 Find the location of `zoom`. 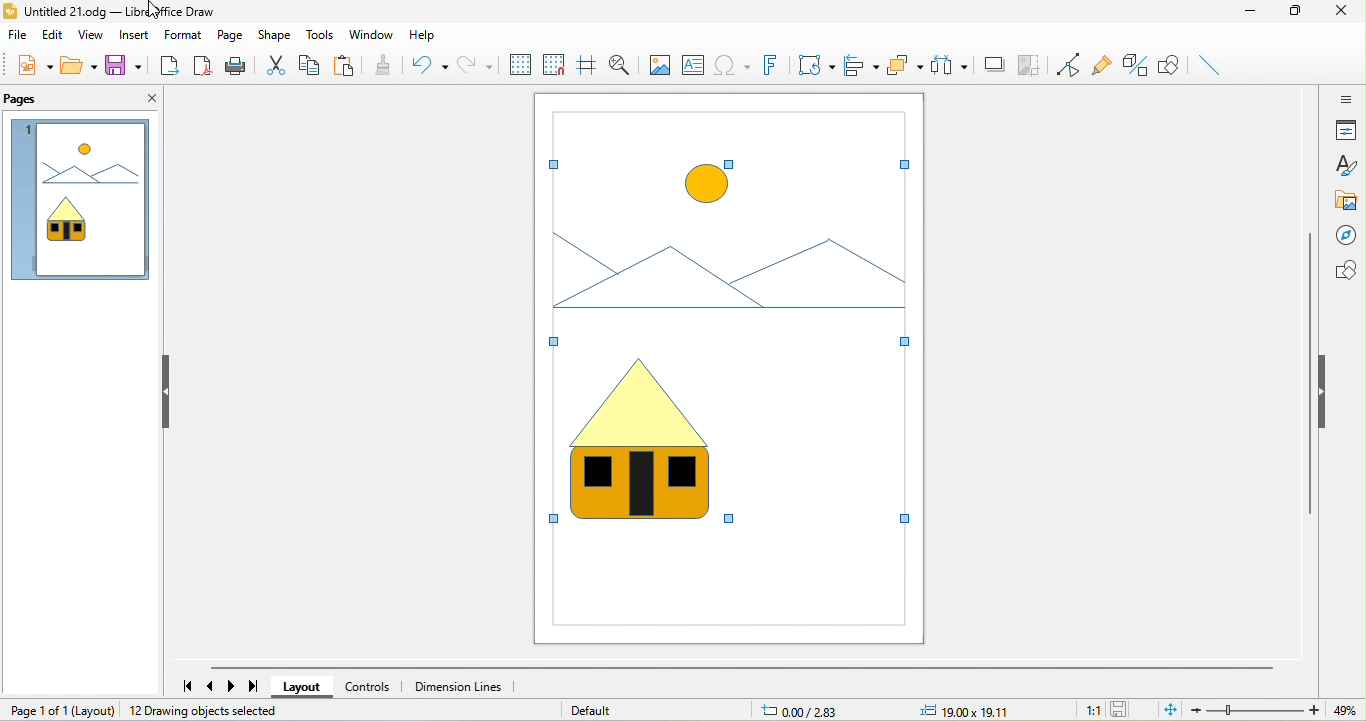

zoom is located at coordinates (1279, 710).